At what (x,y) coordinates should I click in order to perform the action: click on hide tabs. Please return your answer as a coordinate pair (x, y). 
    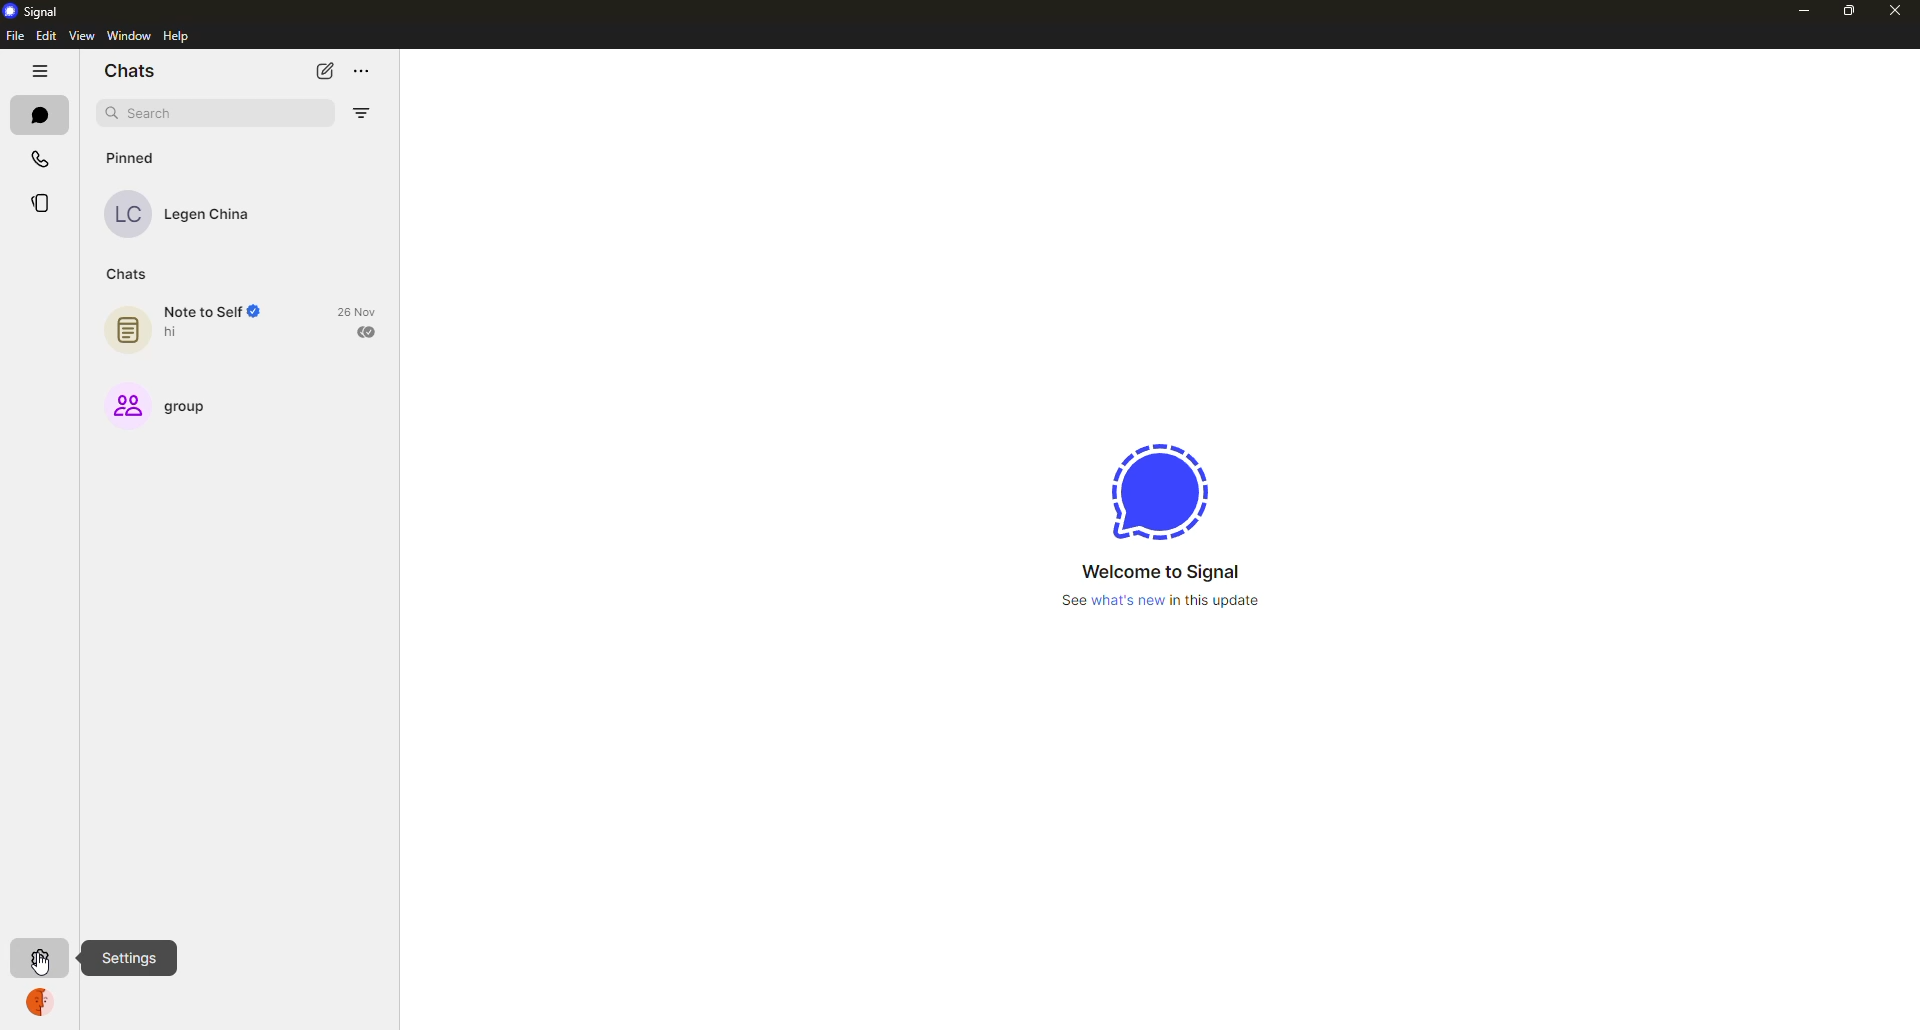
    Looking at the image, I should click on (42, 71).